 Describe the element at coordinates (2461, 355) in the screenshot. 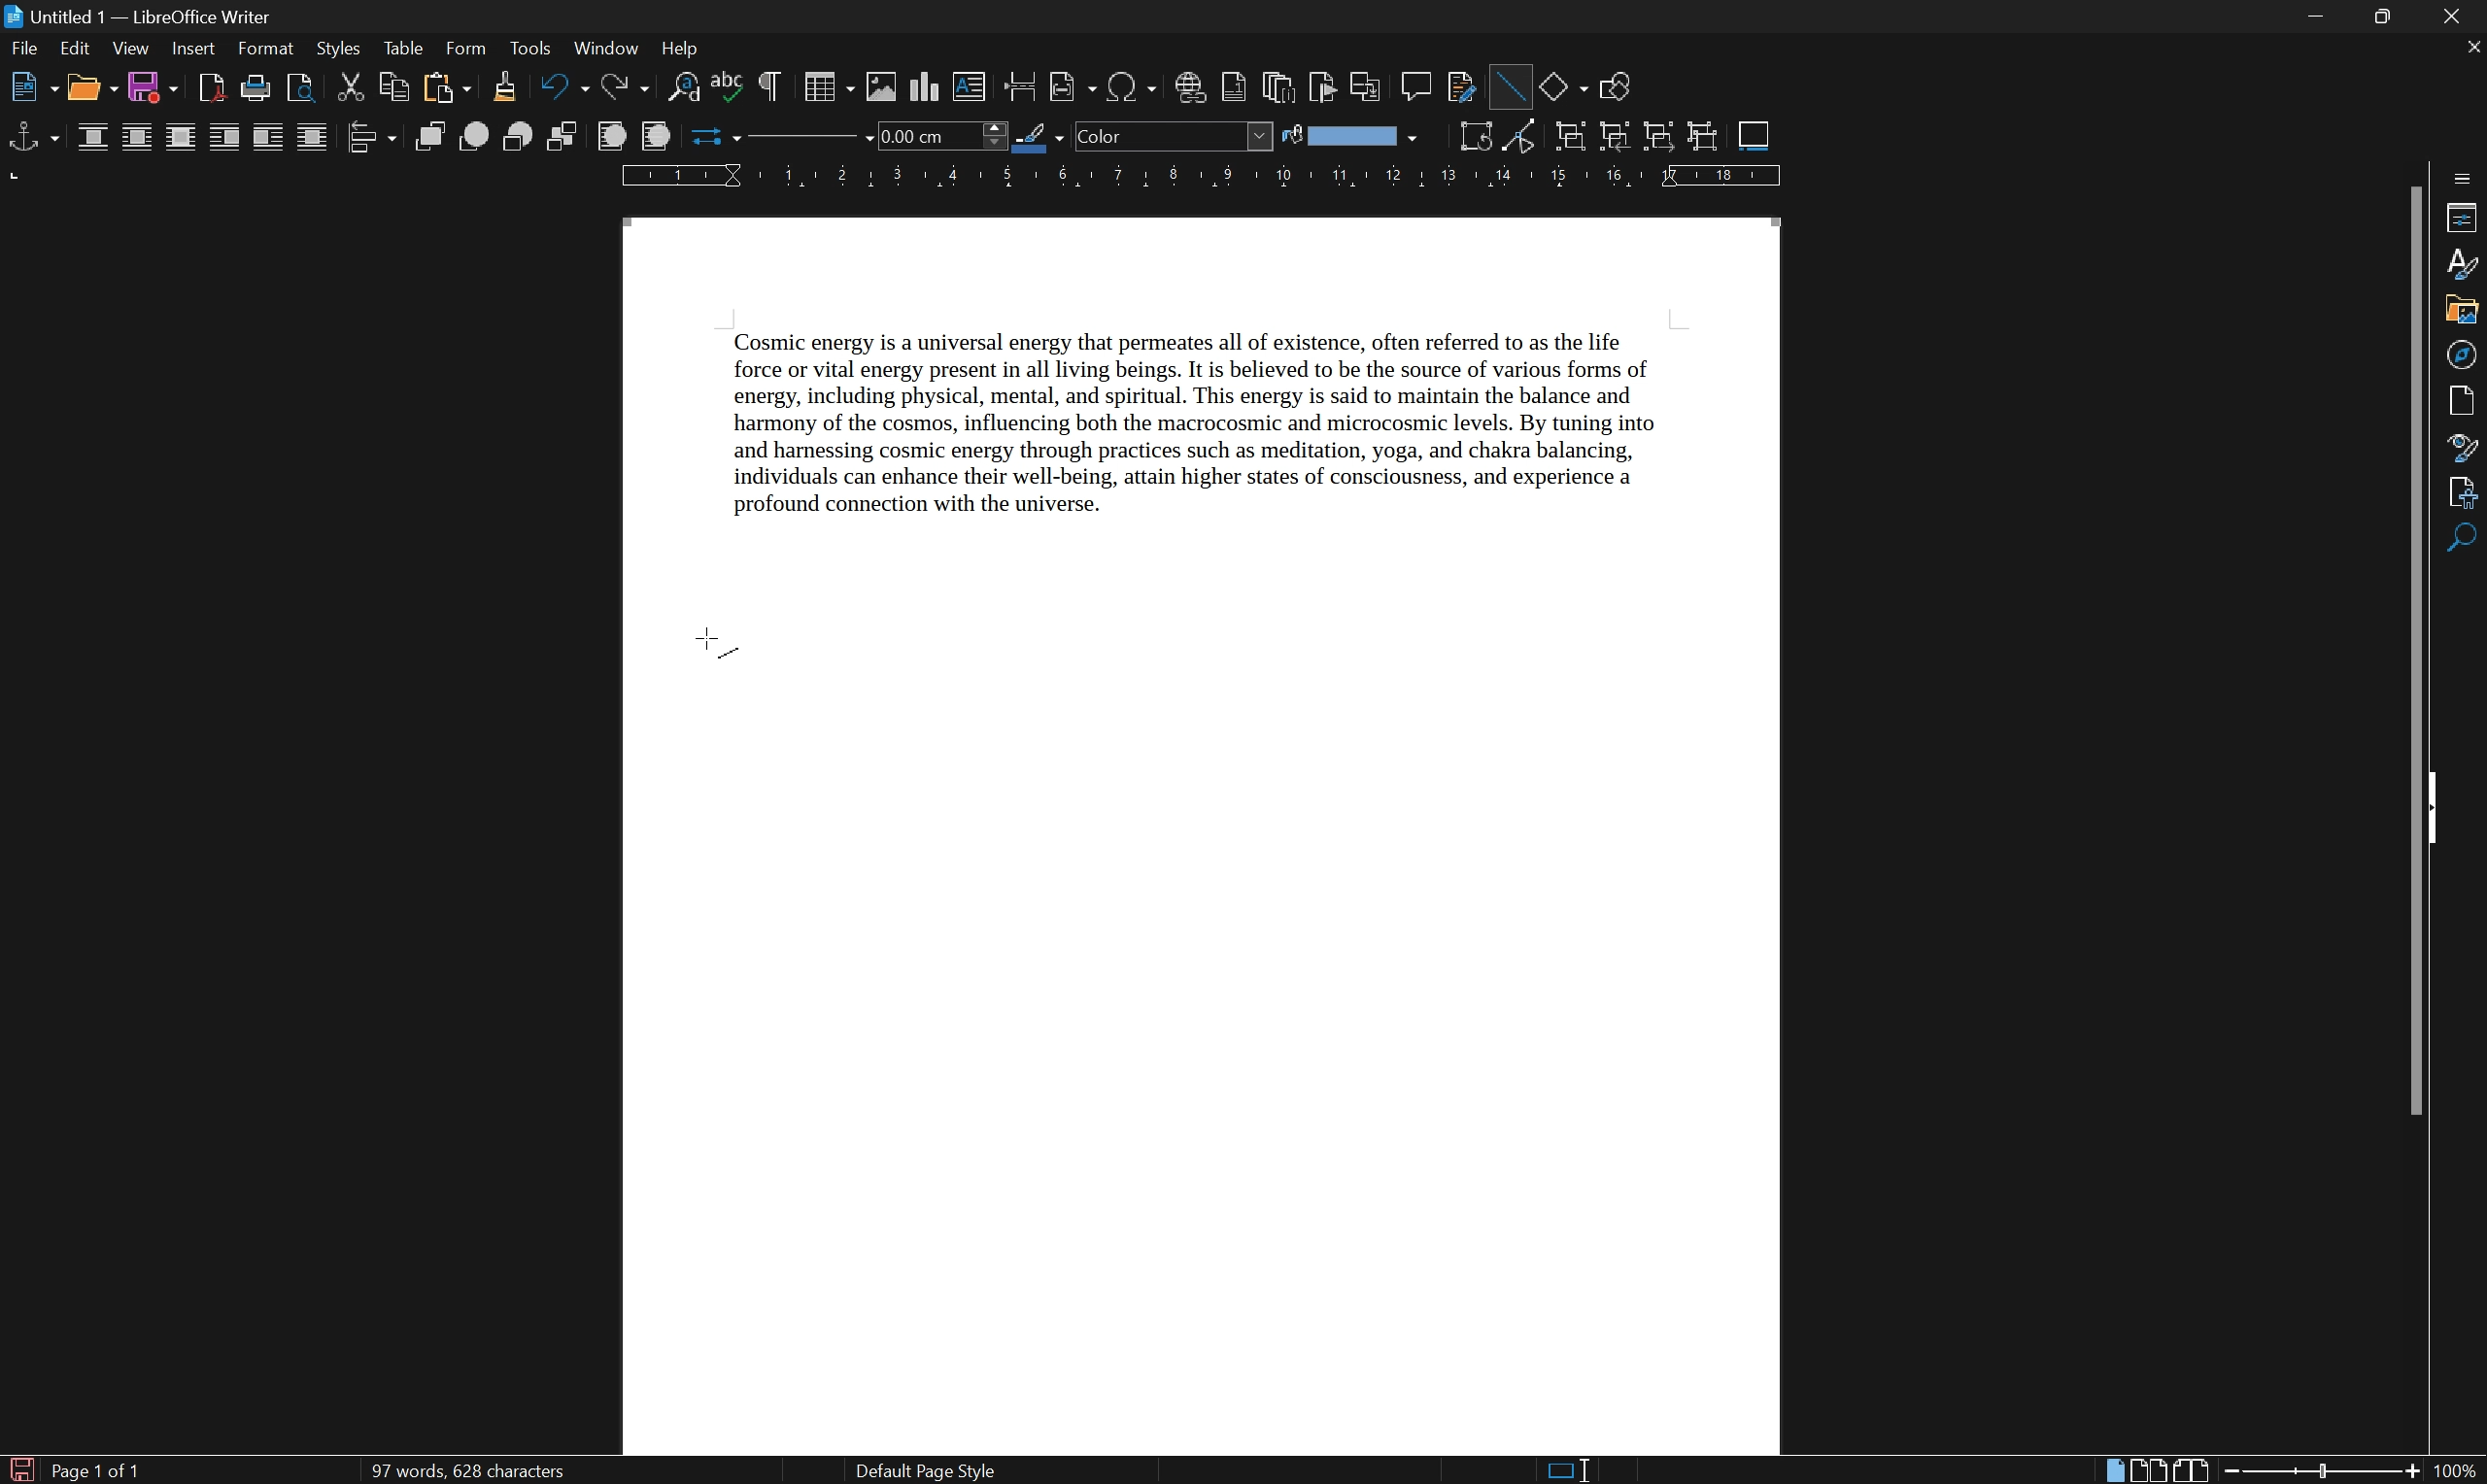

I see `navigator` at that location.